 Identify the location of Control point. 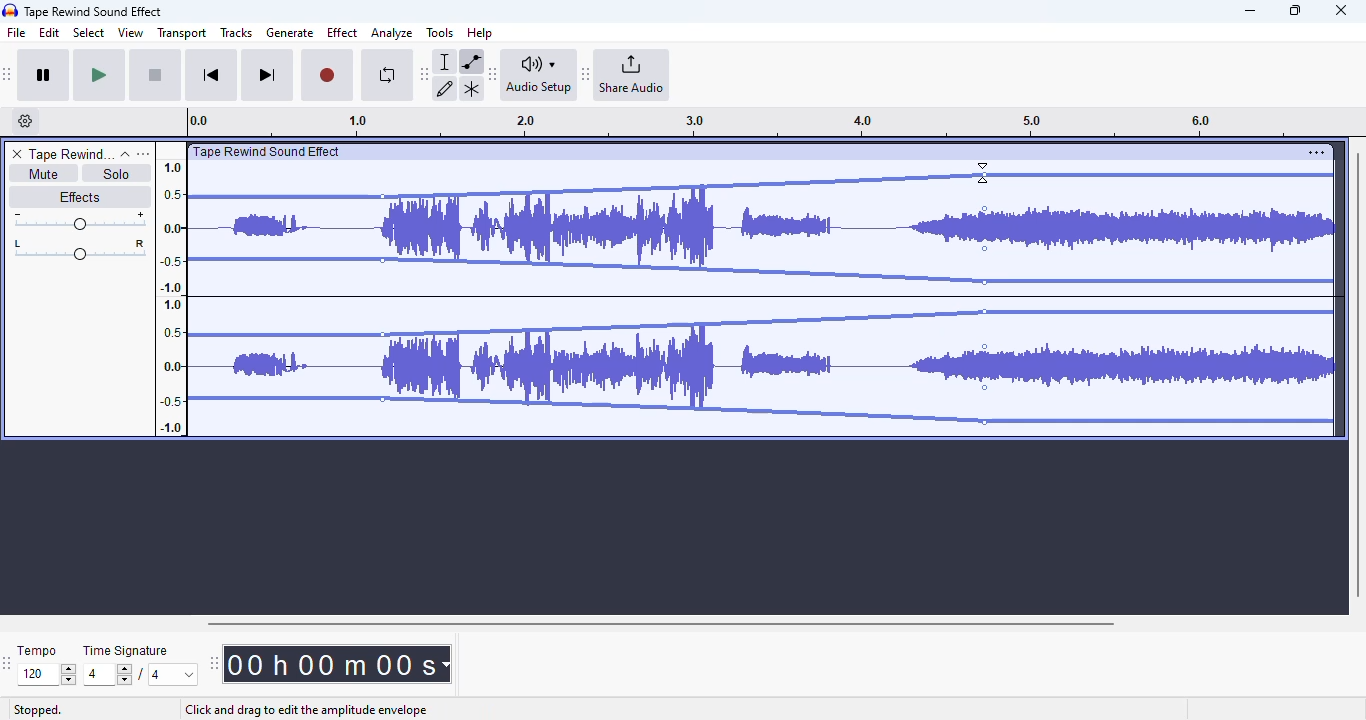
(985, 248).